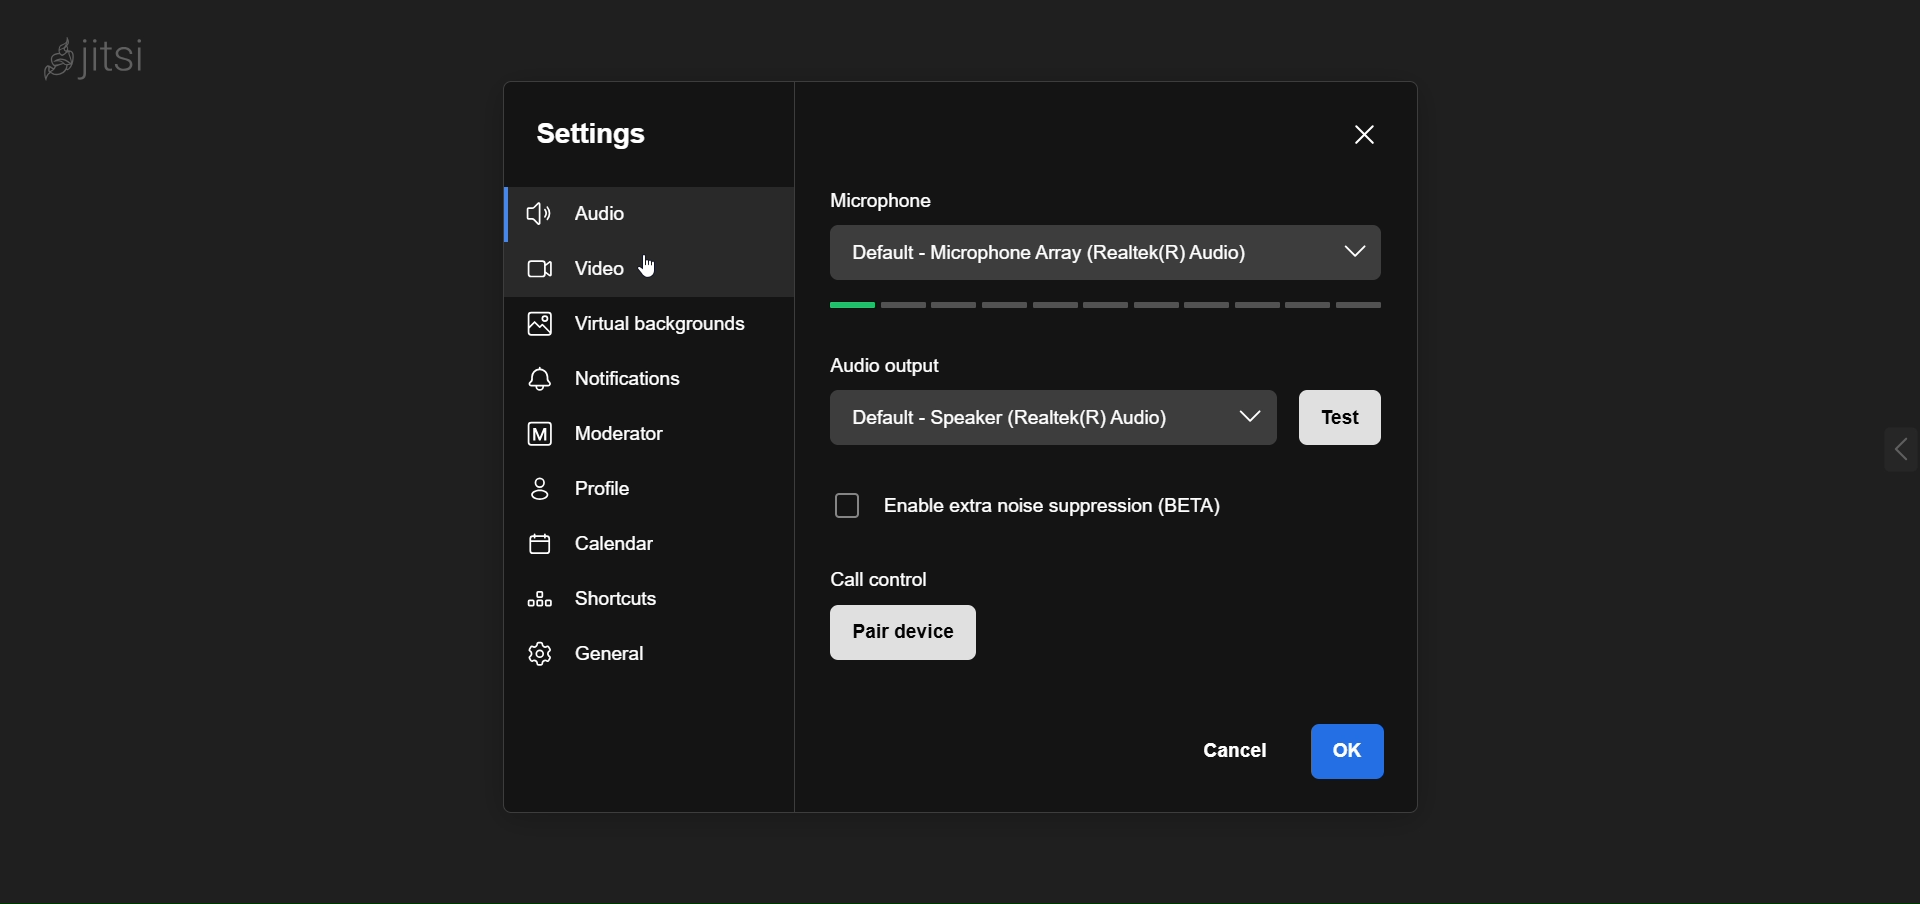  What do you see at coordinates (886, 574) in the screenshot?
I see `call control` at bounding box center [886, 574].